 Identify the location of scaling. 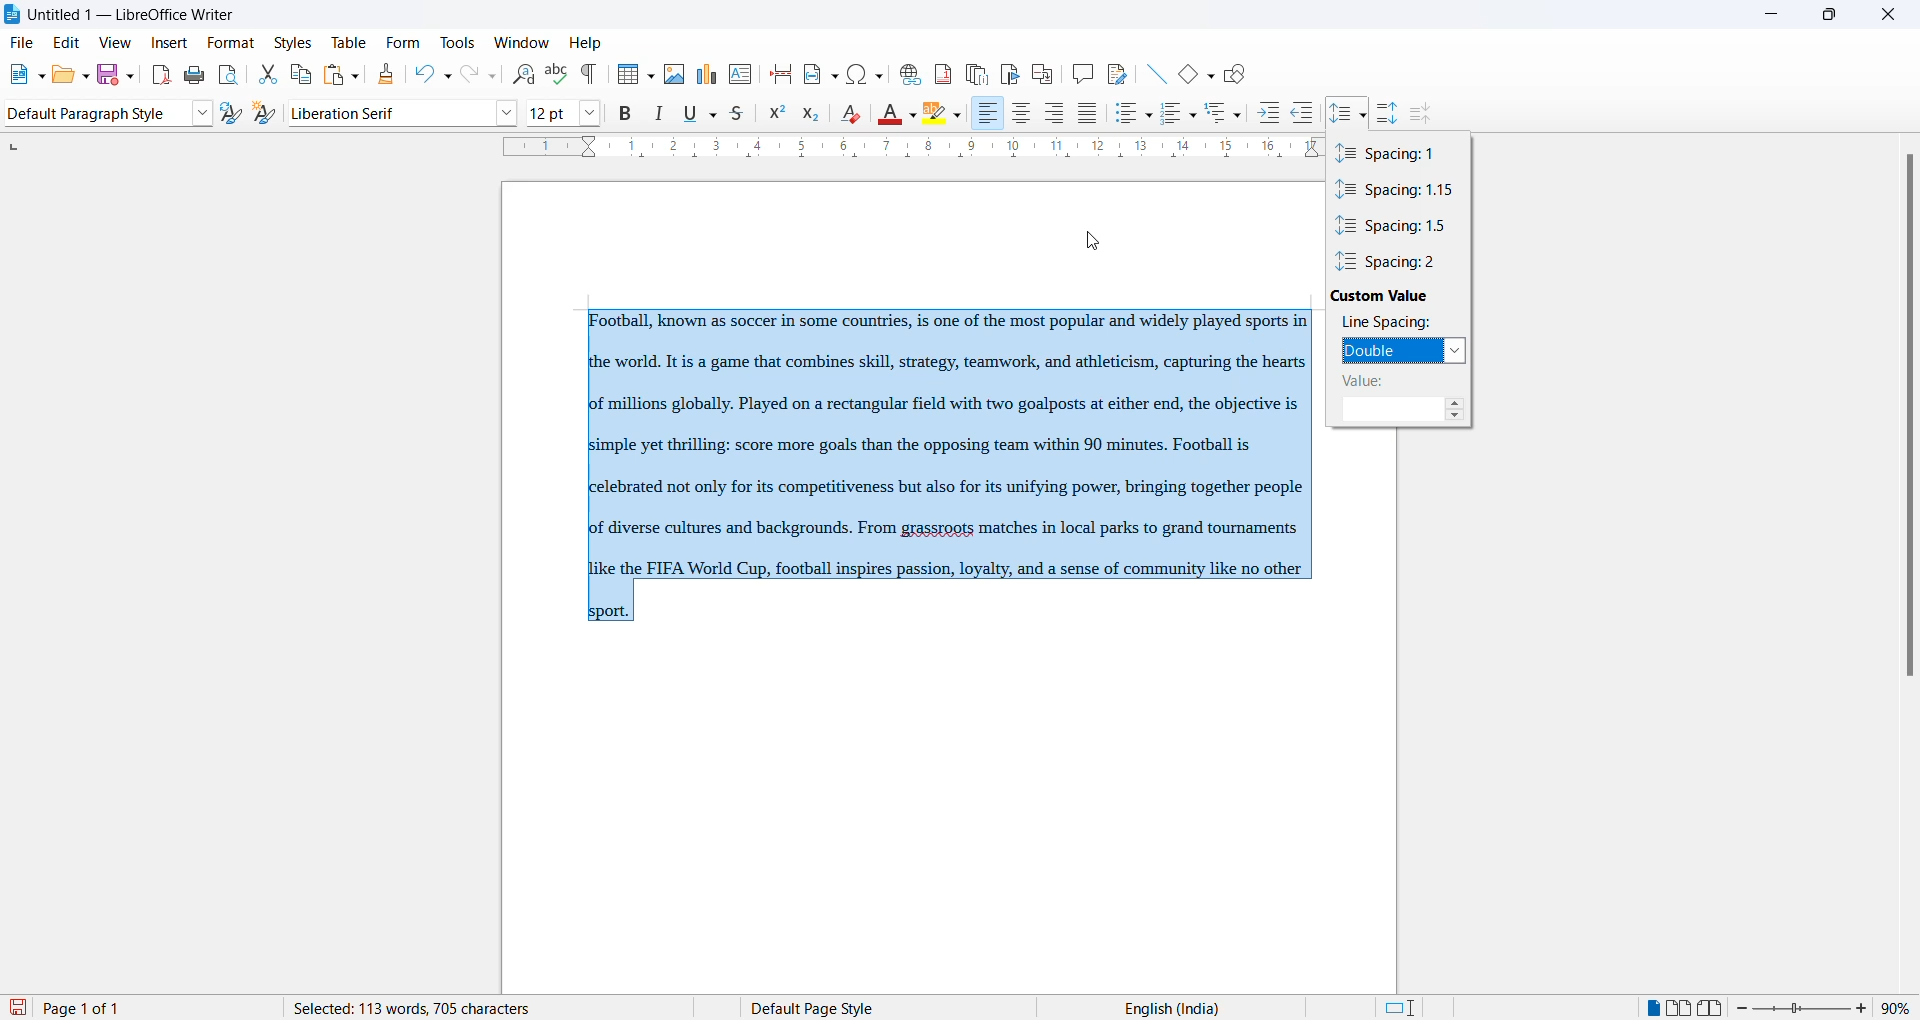
(901, 150).